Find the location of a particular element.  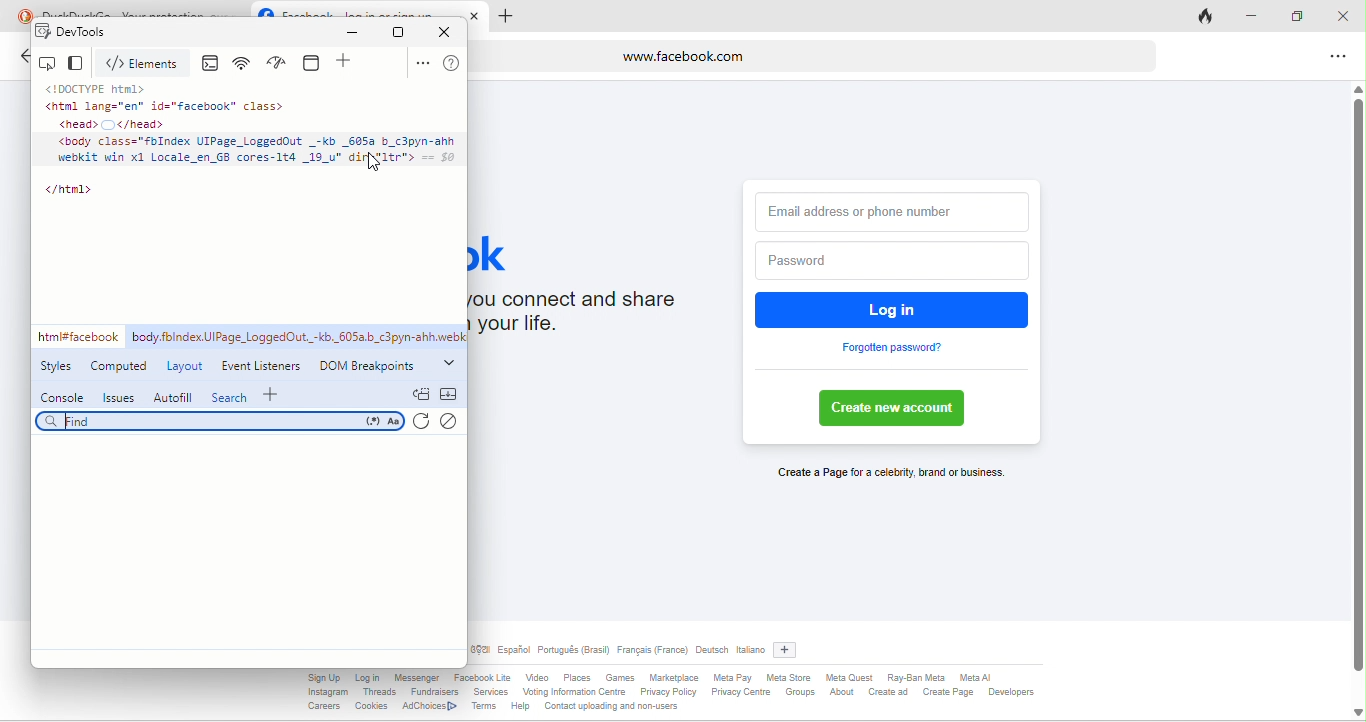

close is located at coordinates (1348, 16).